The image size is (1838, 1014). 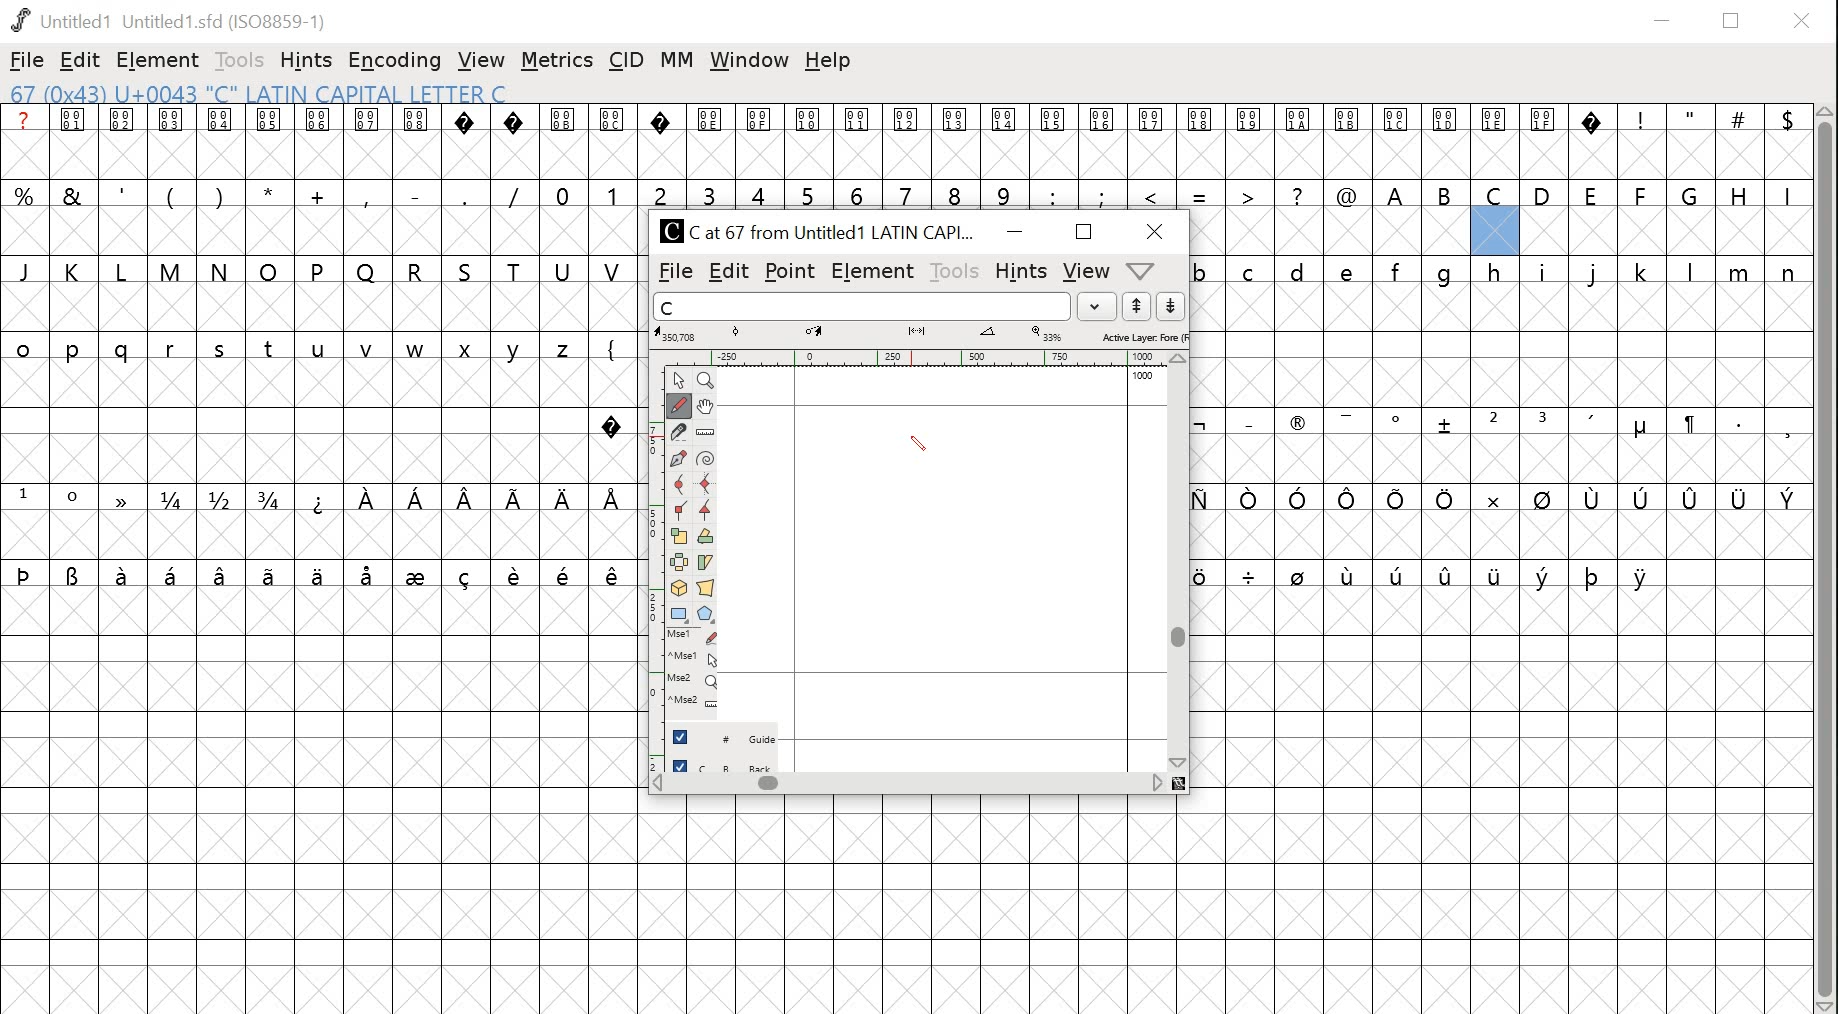 What do you see at coordinates (709, 380) in the screenshot?
I see `zoom` at bounding box center [709, 380].